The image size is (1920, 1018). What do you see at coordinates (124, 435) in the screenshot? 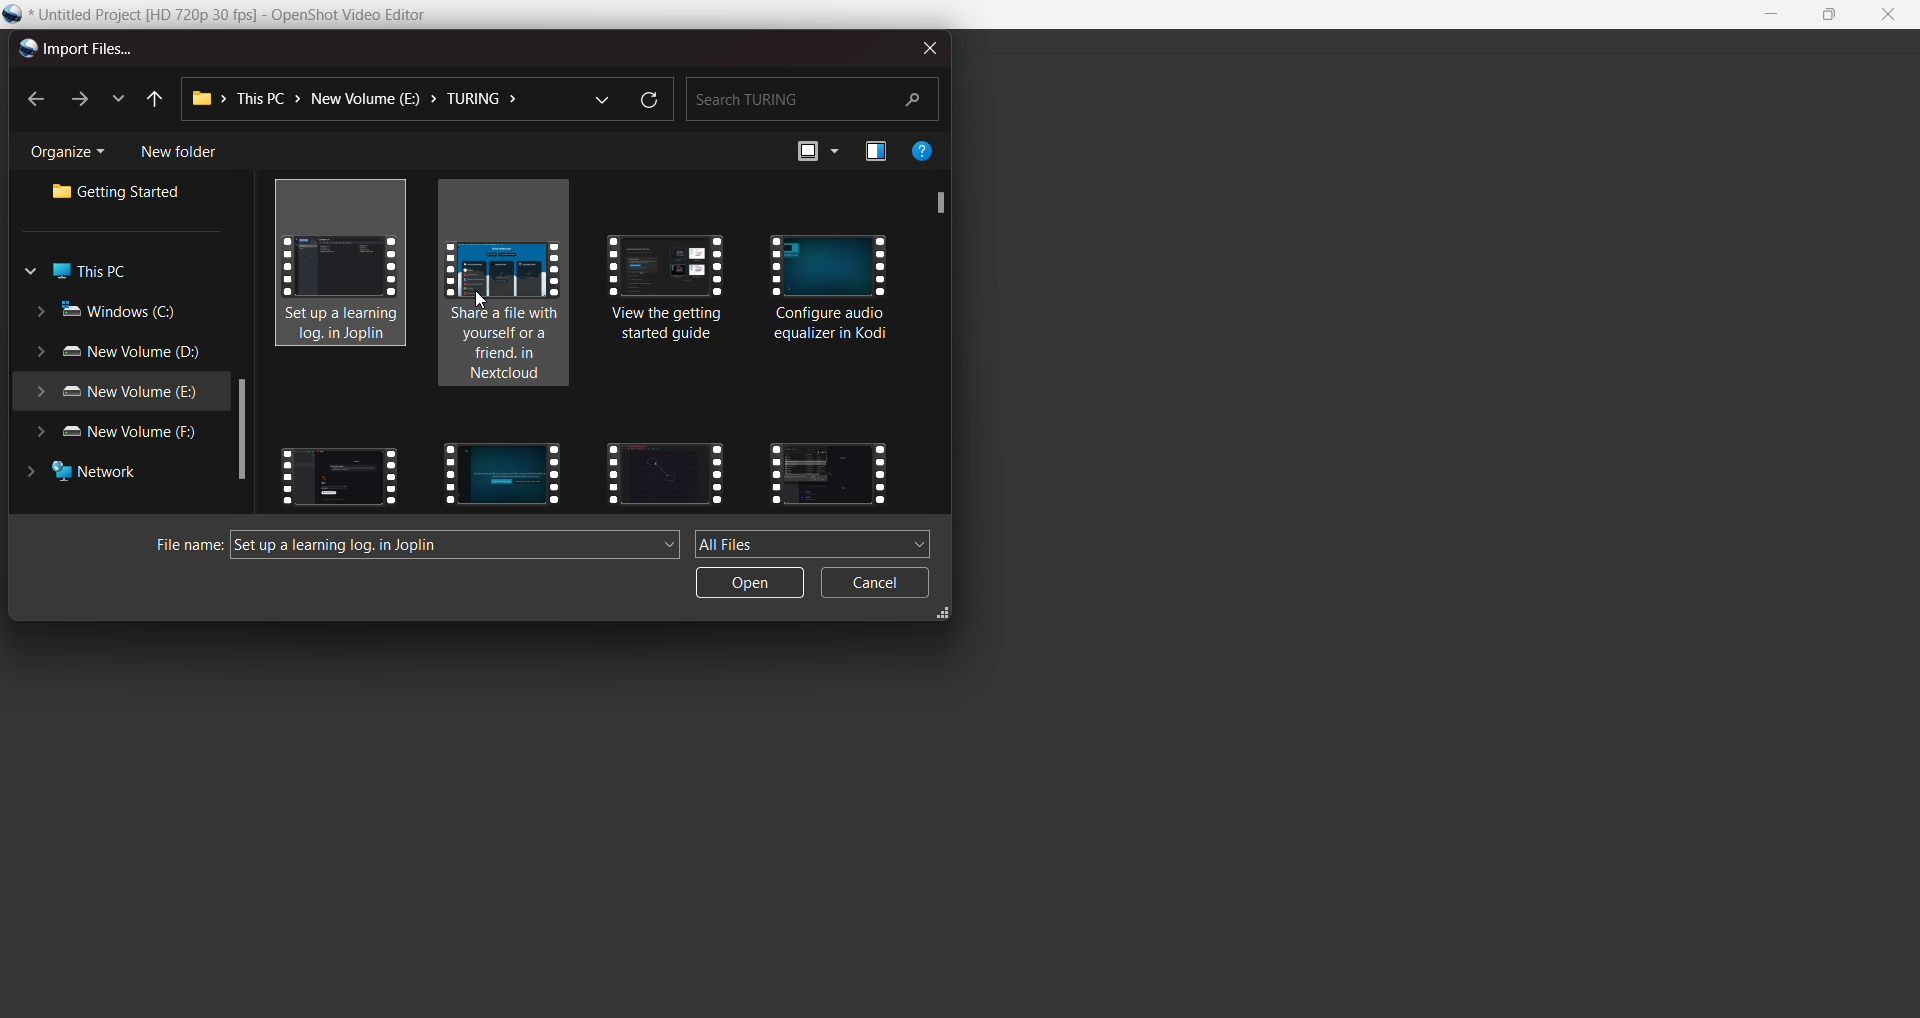
I see `new volume f` at bounding box center [124, 435].